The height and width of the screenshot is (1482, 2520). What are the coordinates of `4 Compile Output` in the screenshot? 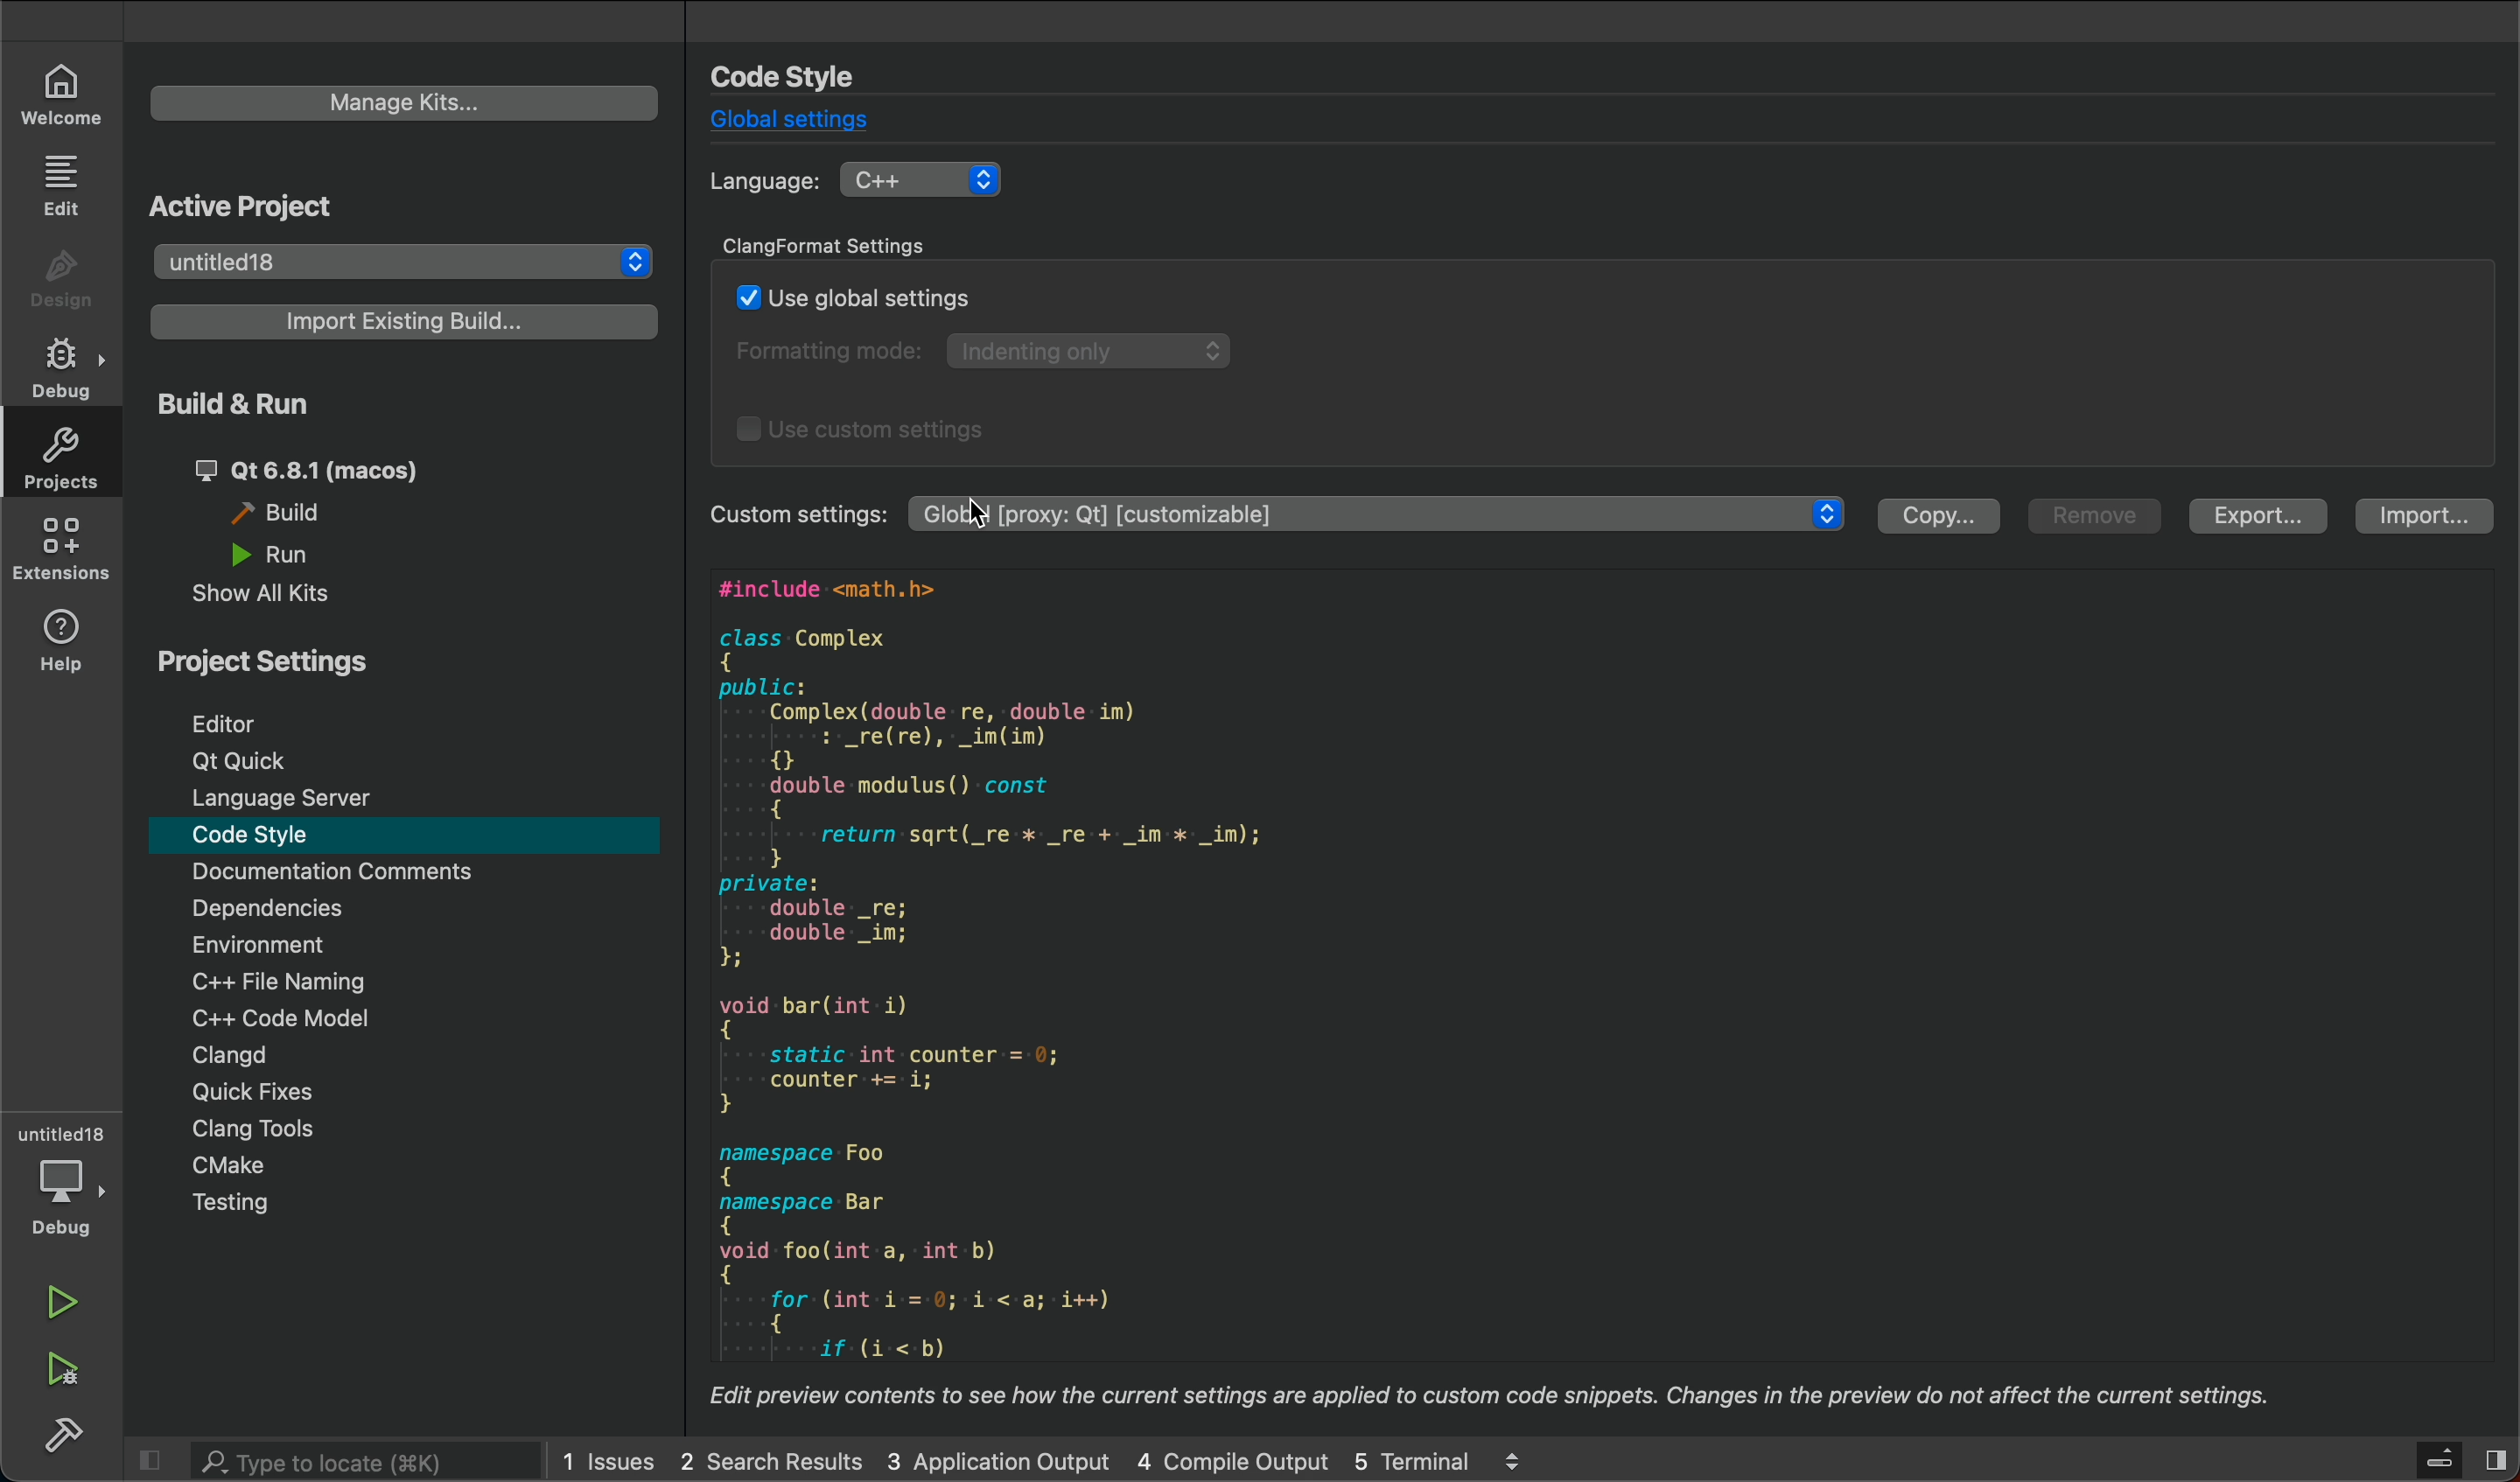 It's located at (1230, 1458).